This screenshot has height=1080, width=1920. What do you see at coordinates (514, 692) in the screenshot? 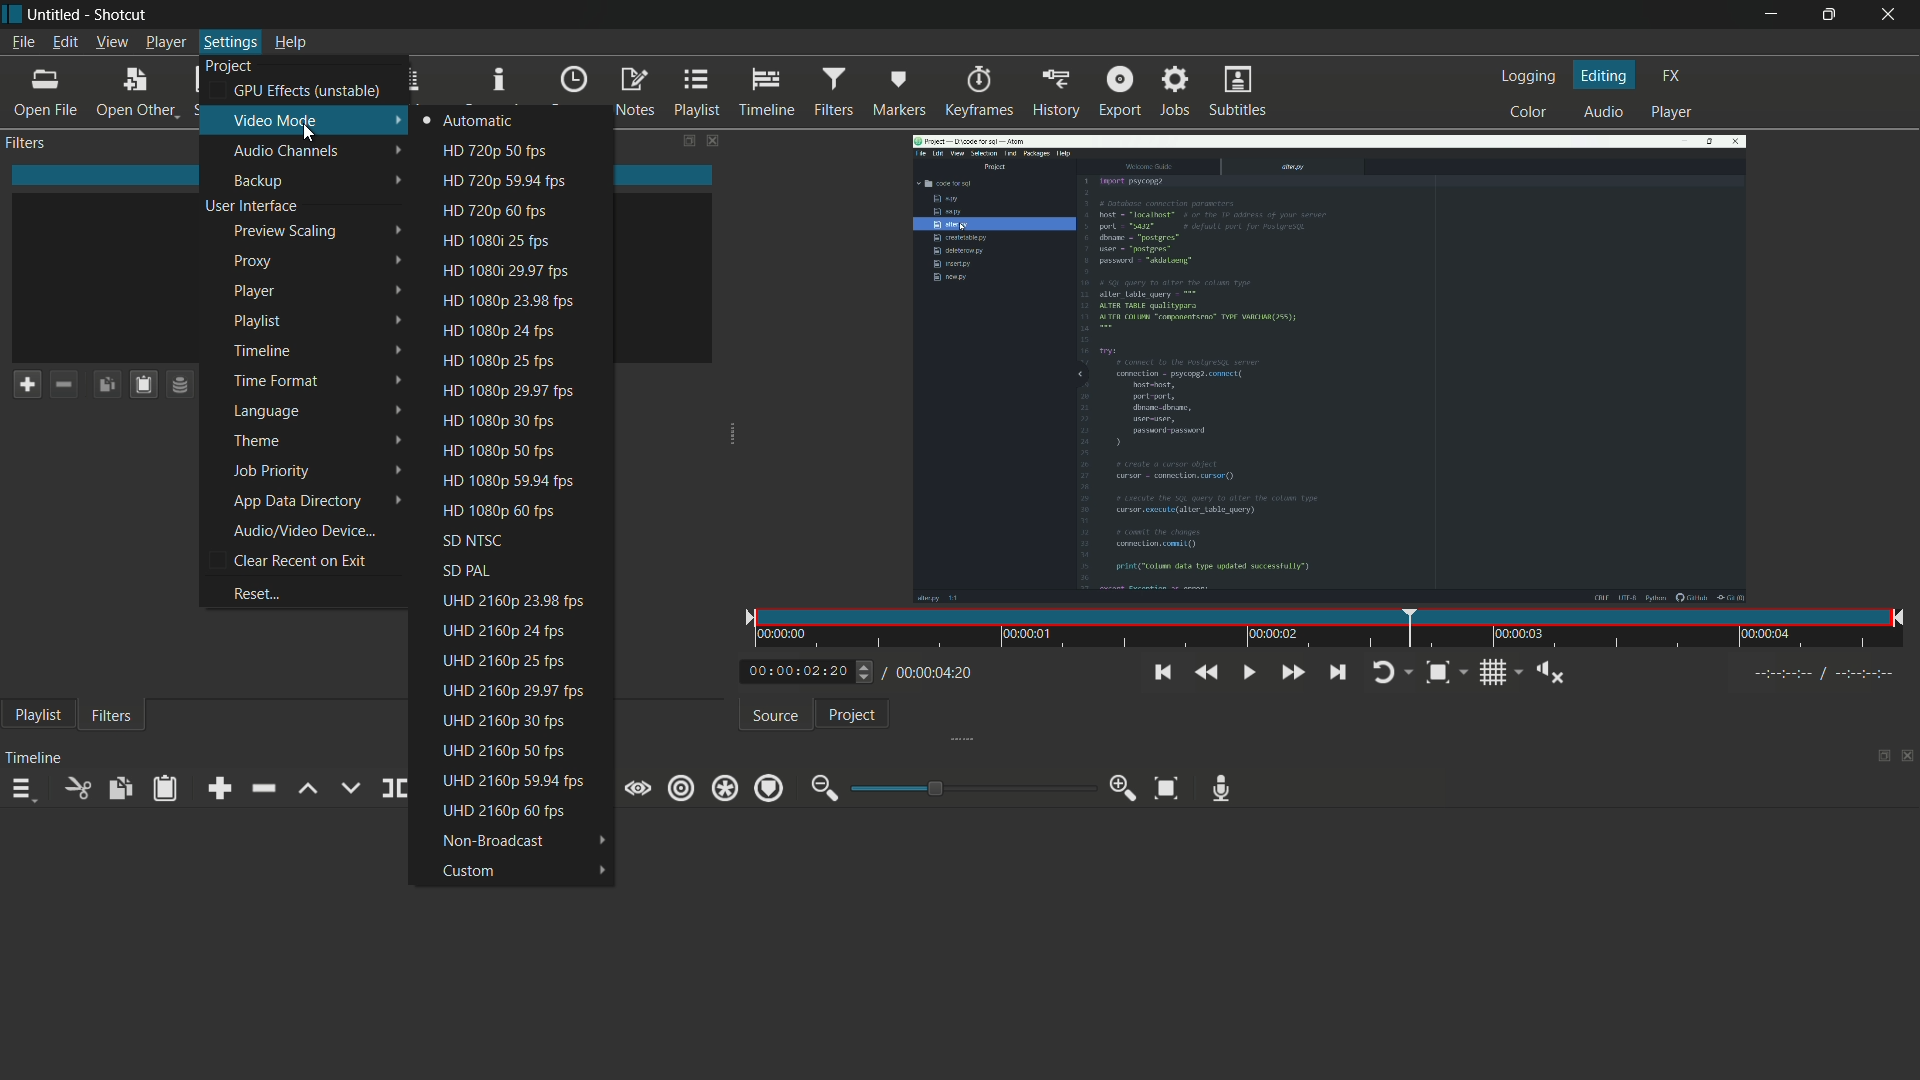
I see `uhd 2160p 29.97 fps` at bounding box center [514, 692].